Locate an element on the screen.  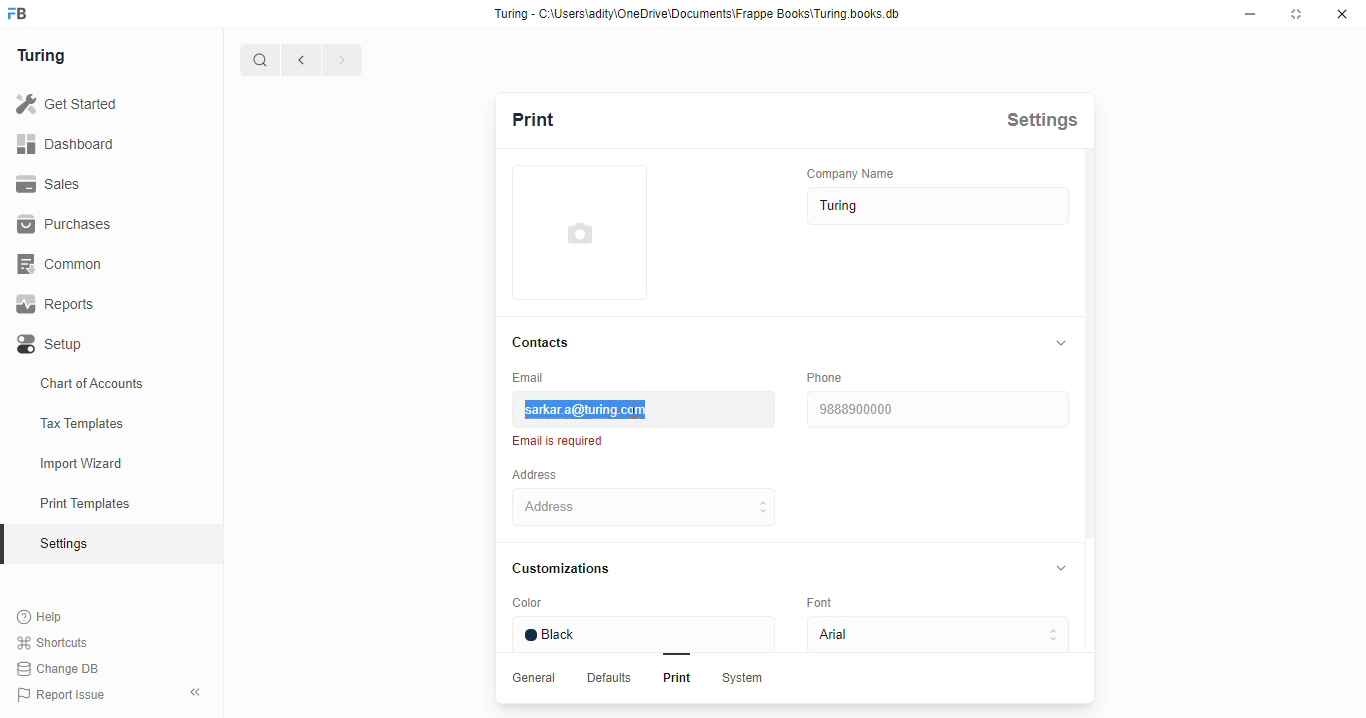
Contacts is located at coordinates (547, 341).